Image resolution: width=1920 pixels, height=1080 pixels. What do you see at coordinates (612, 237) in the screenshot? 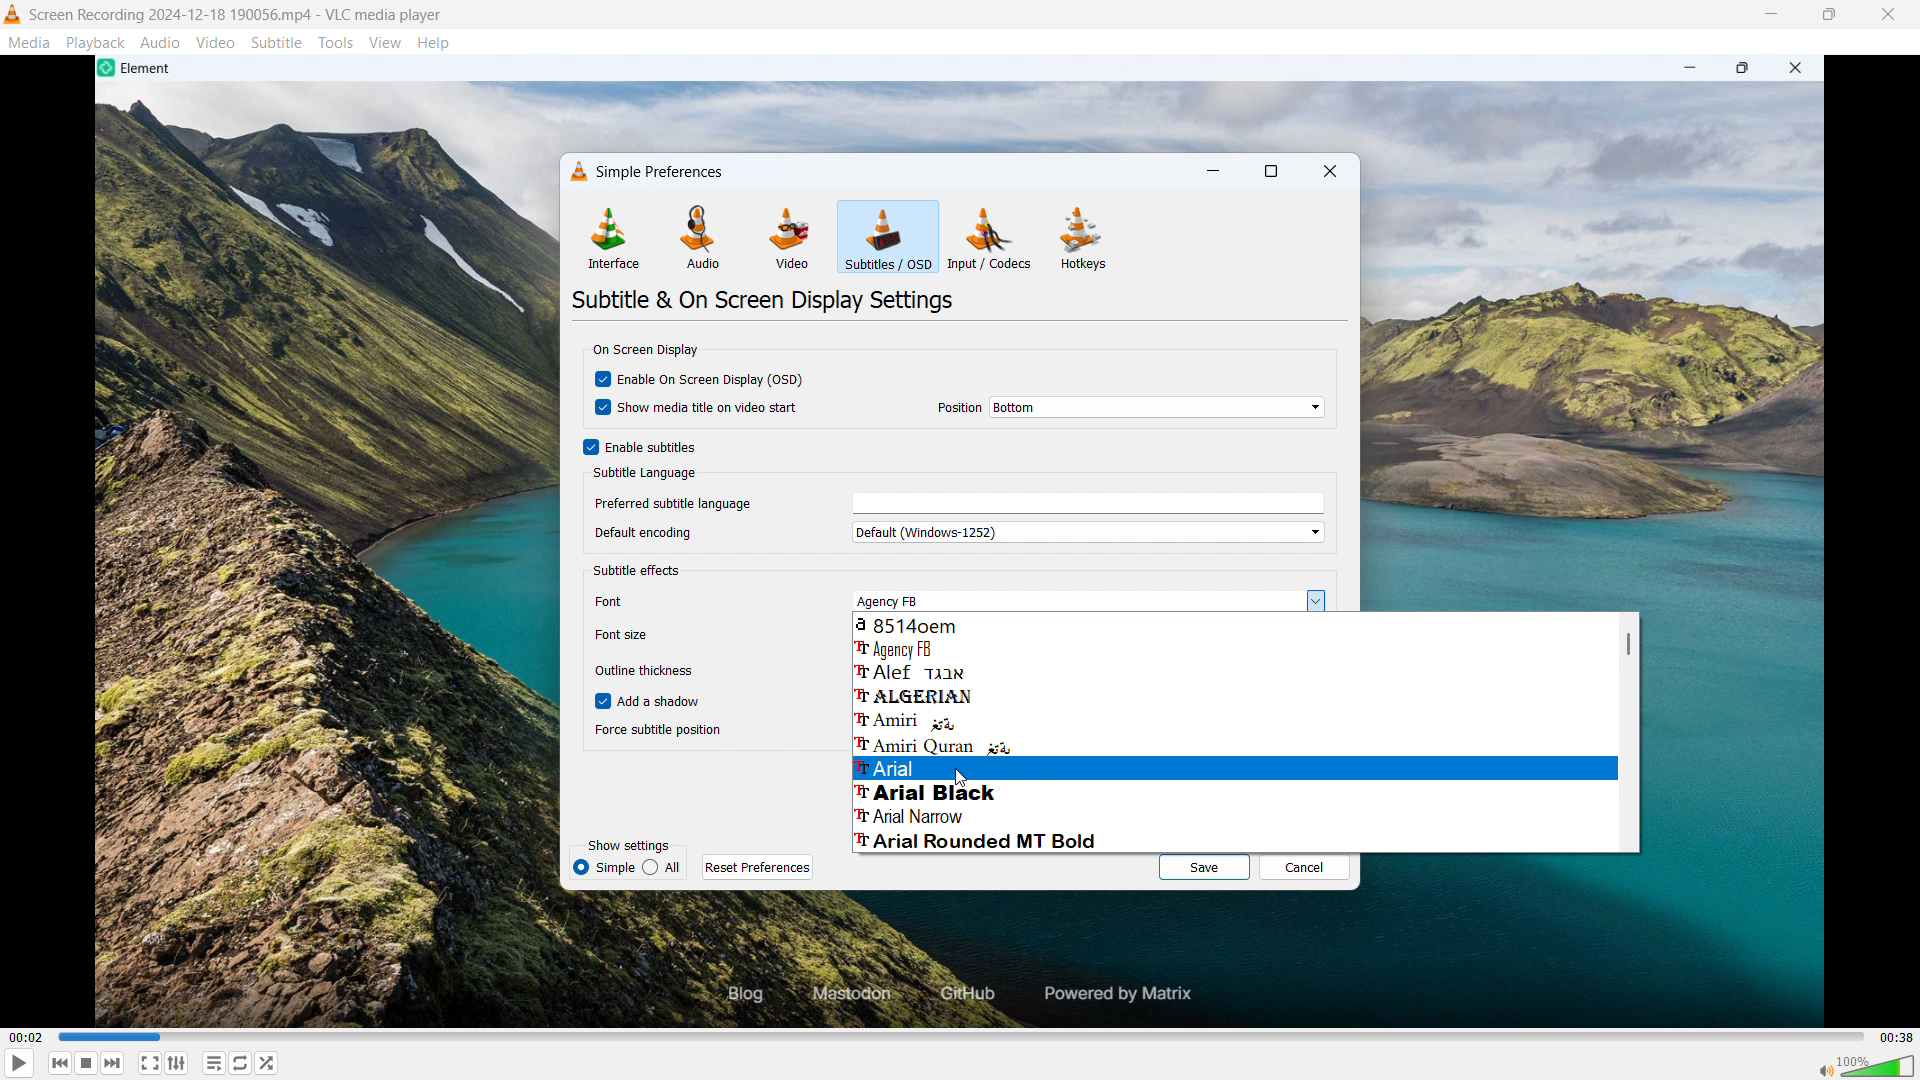
I see `interface` at bounding box center [612, 237].